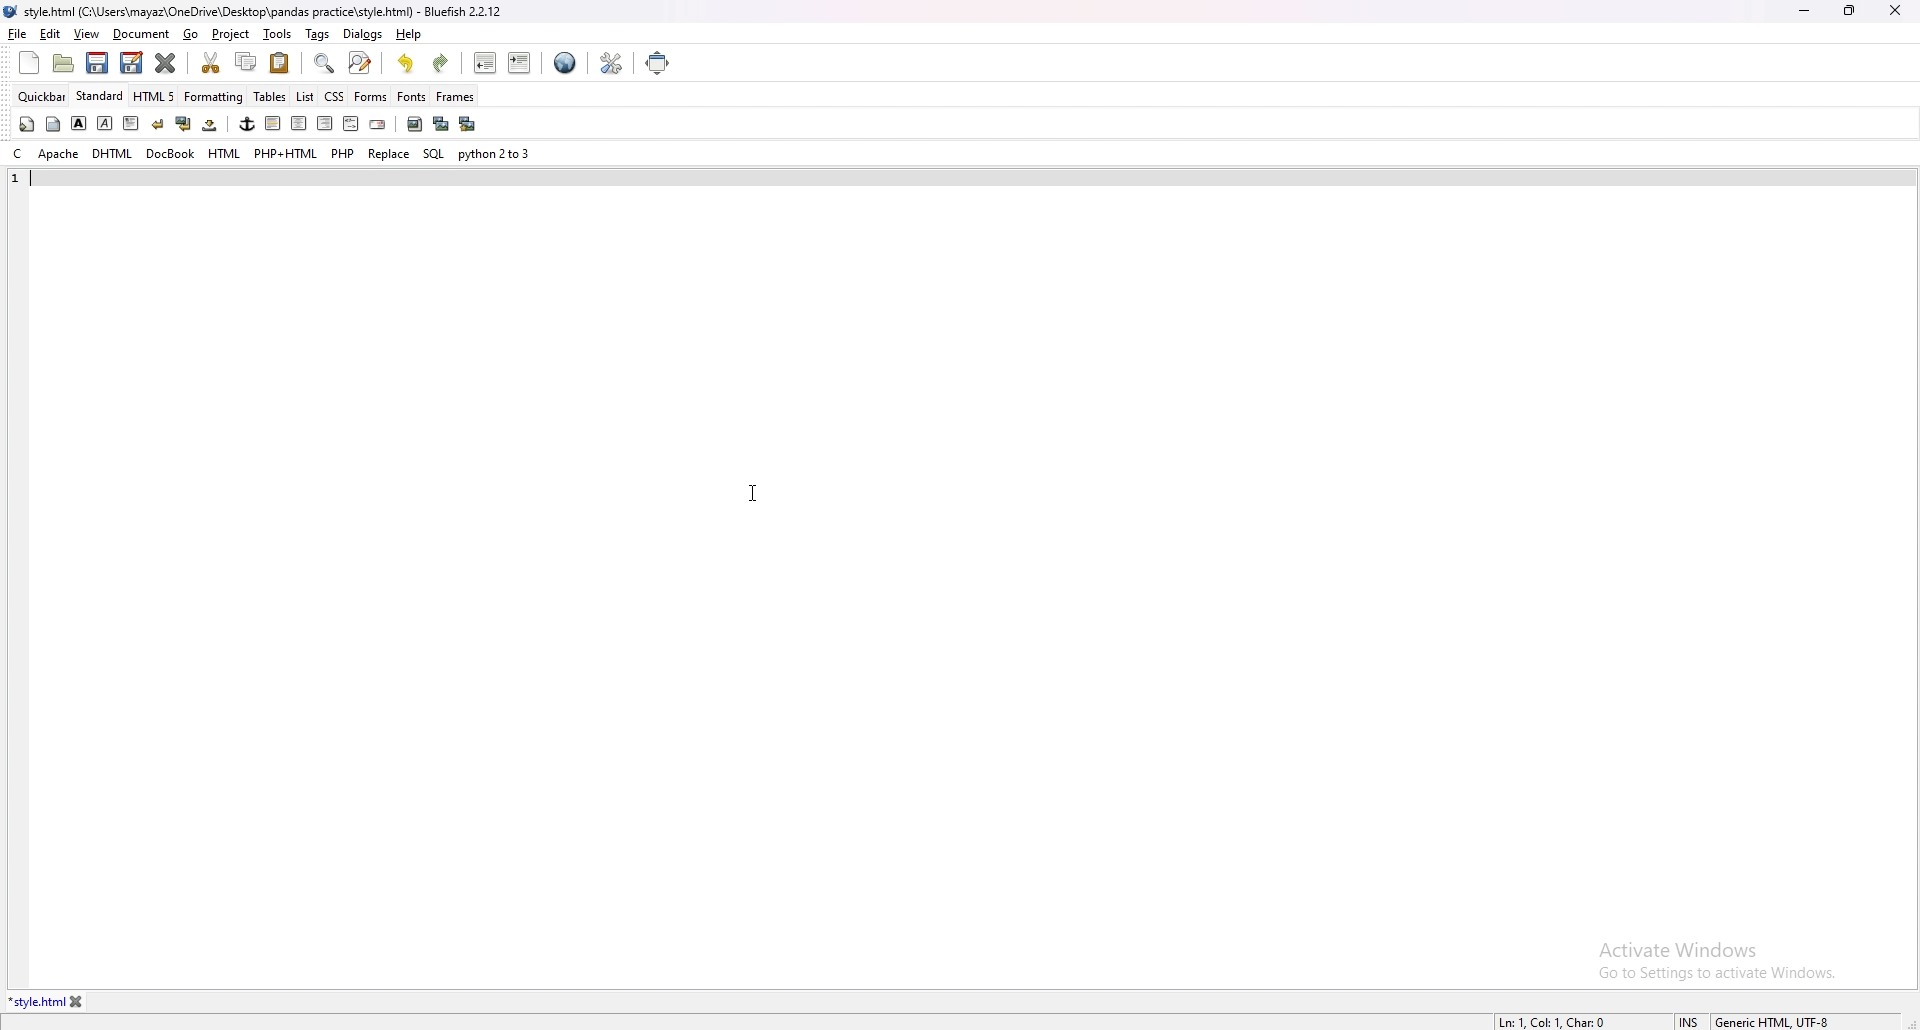 This screenshot has width=1920, height=1030. I want to click on tools, so click(278, 34).